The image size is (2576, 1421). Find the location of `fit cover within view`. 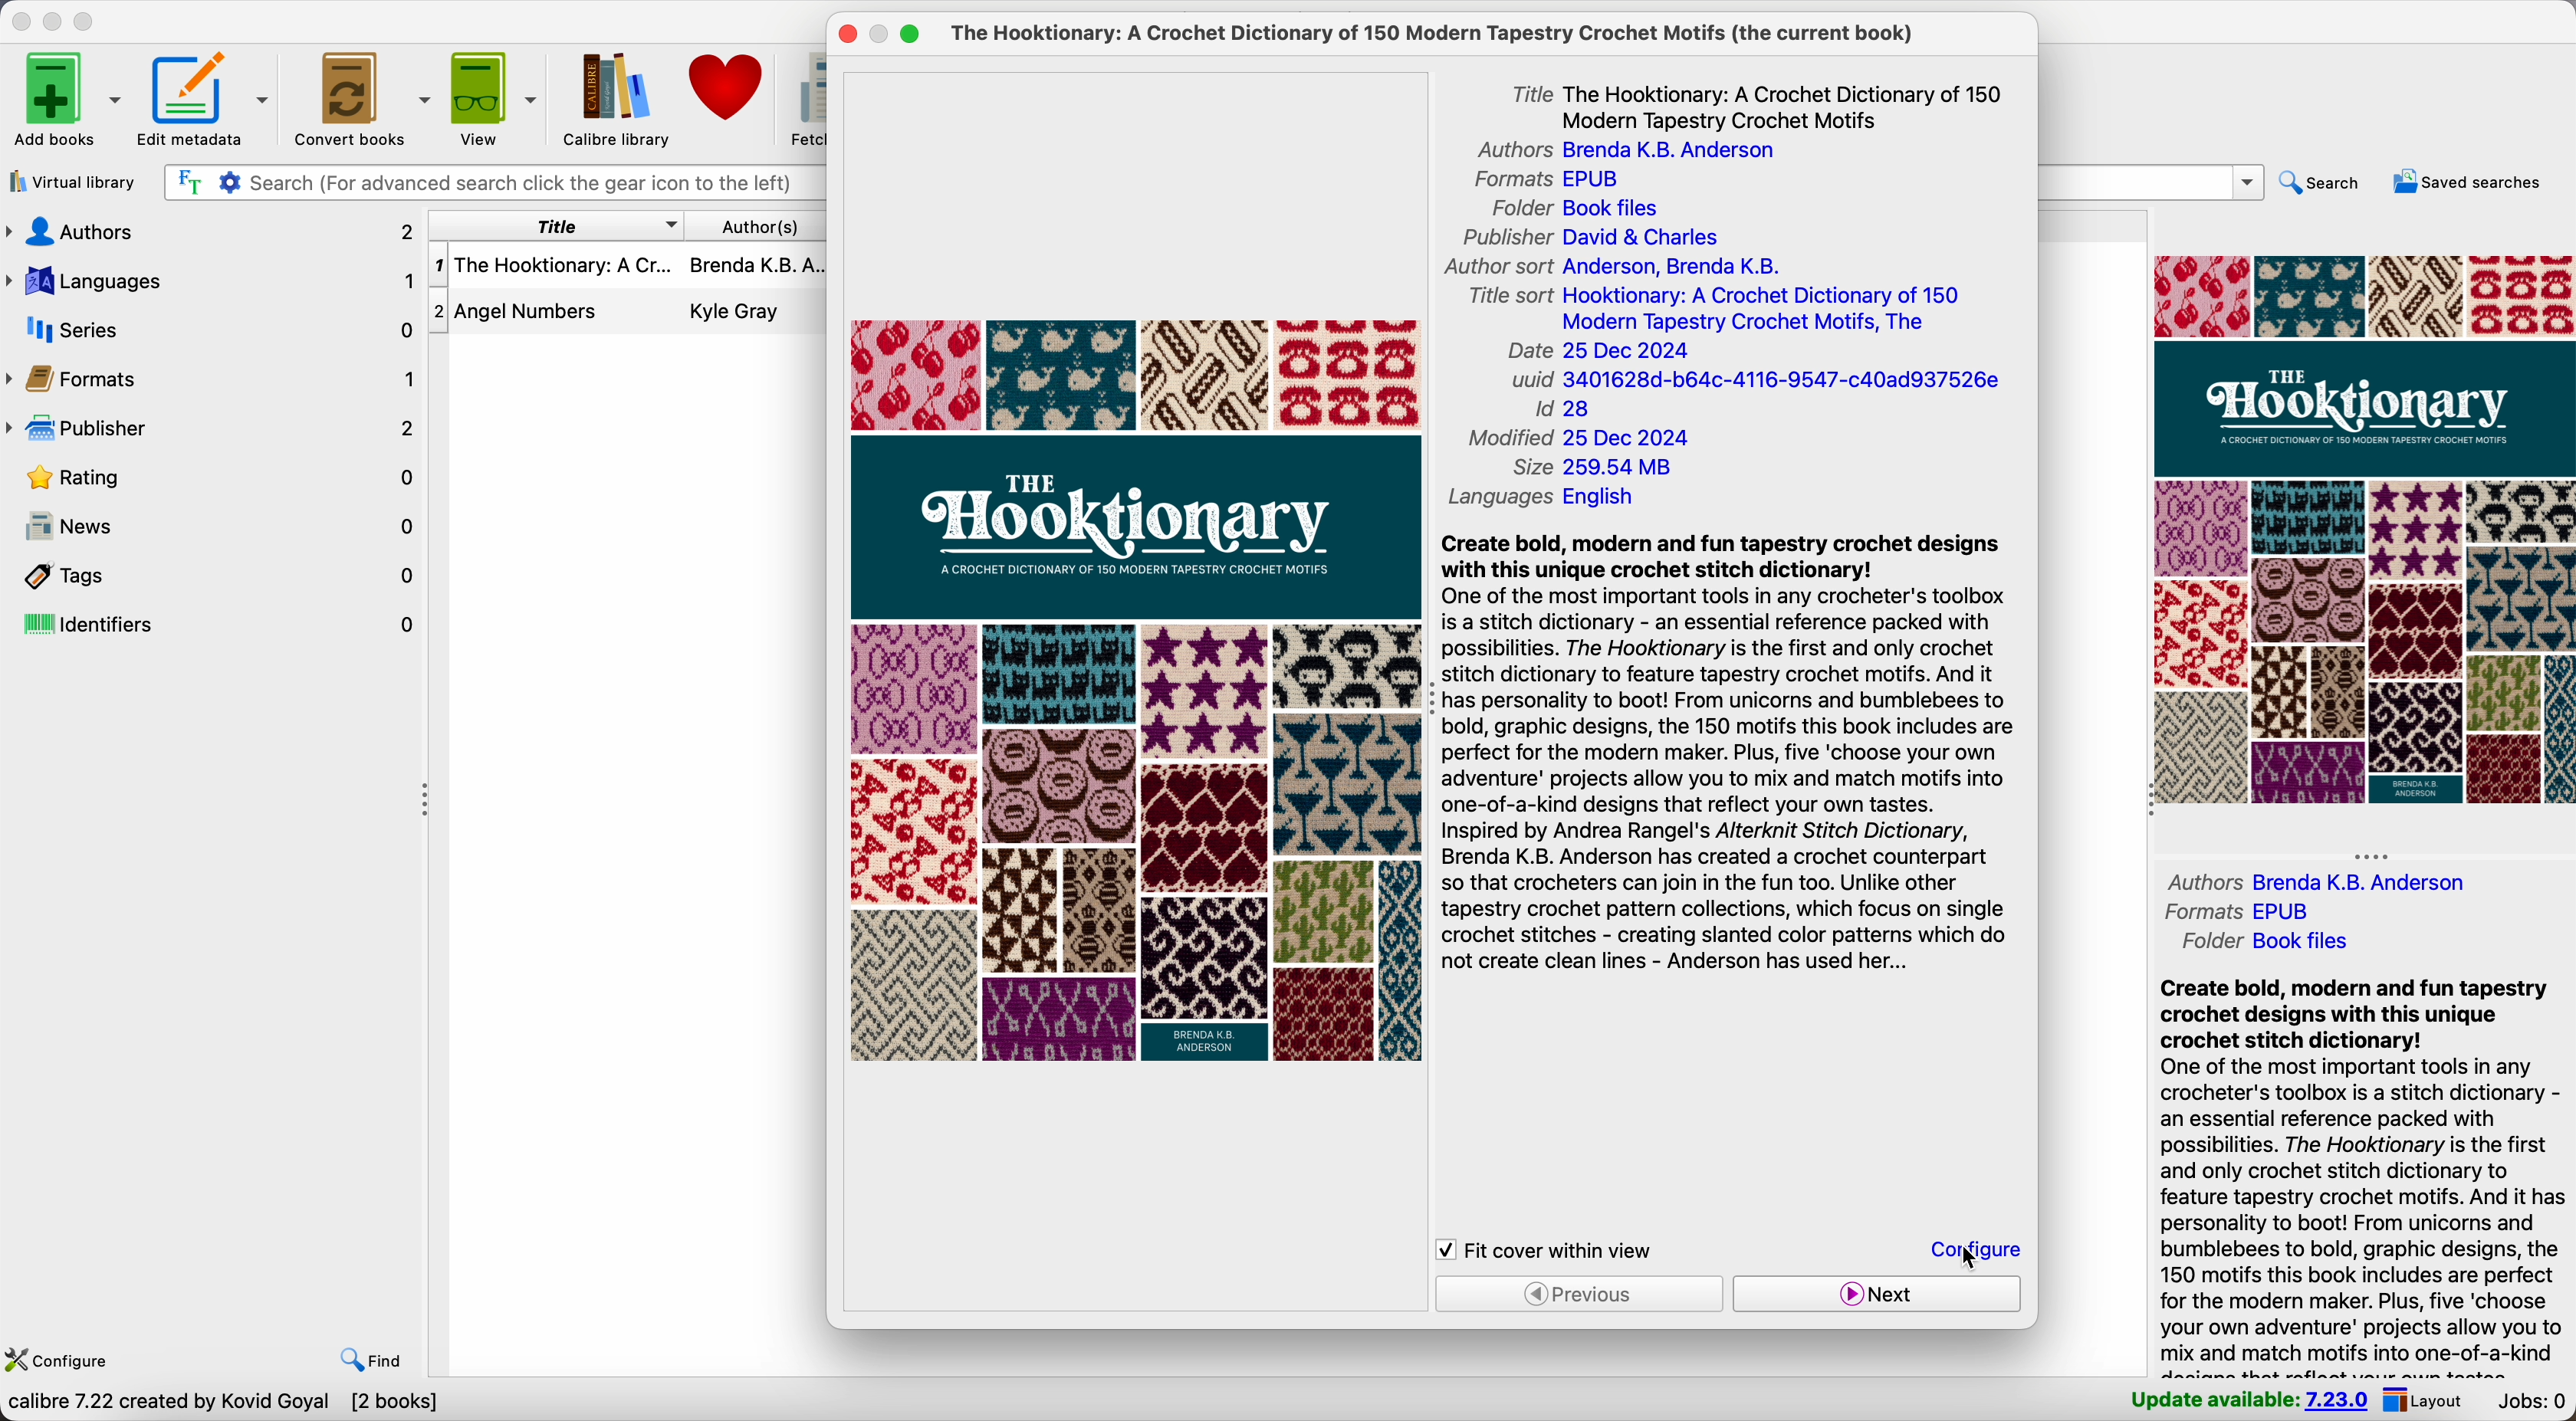

fit cover within view is located at coordinates (1546, 1250).